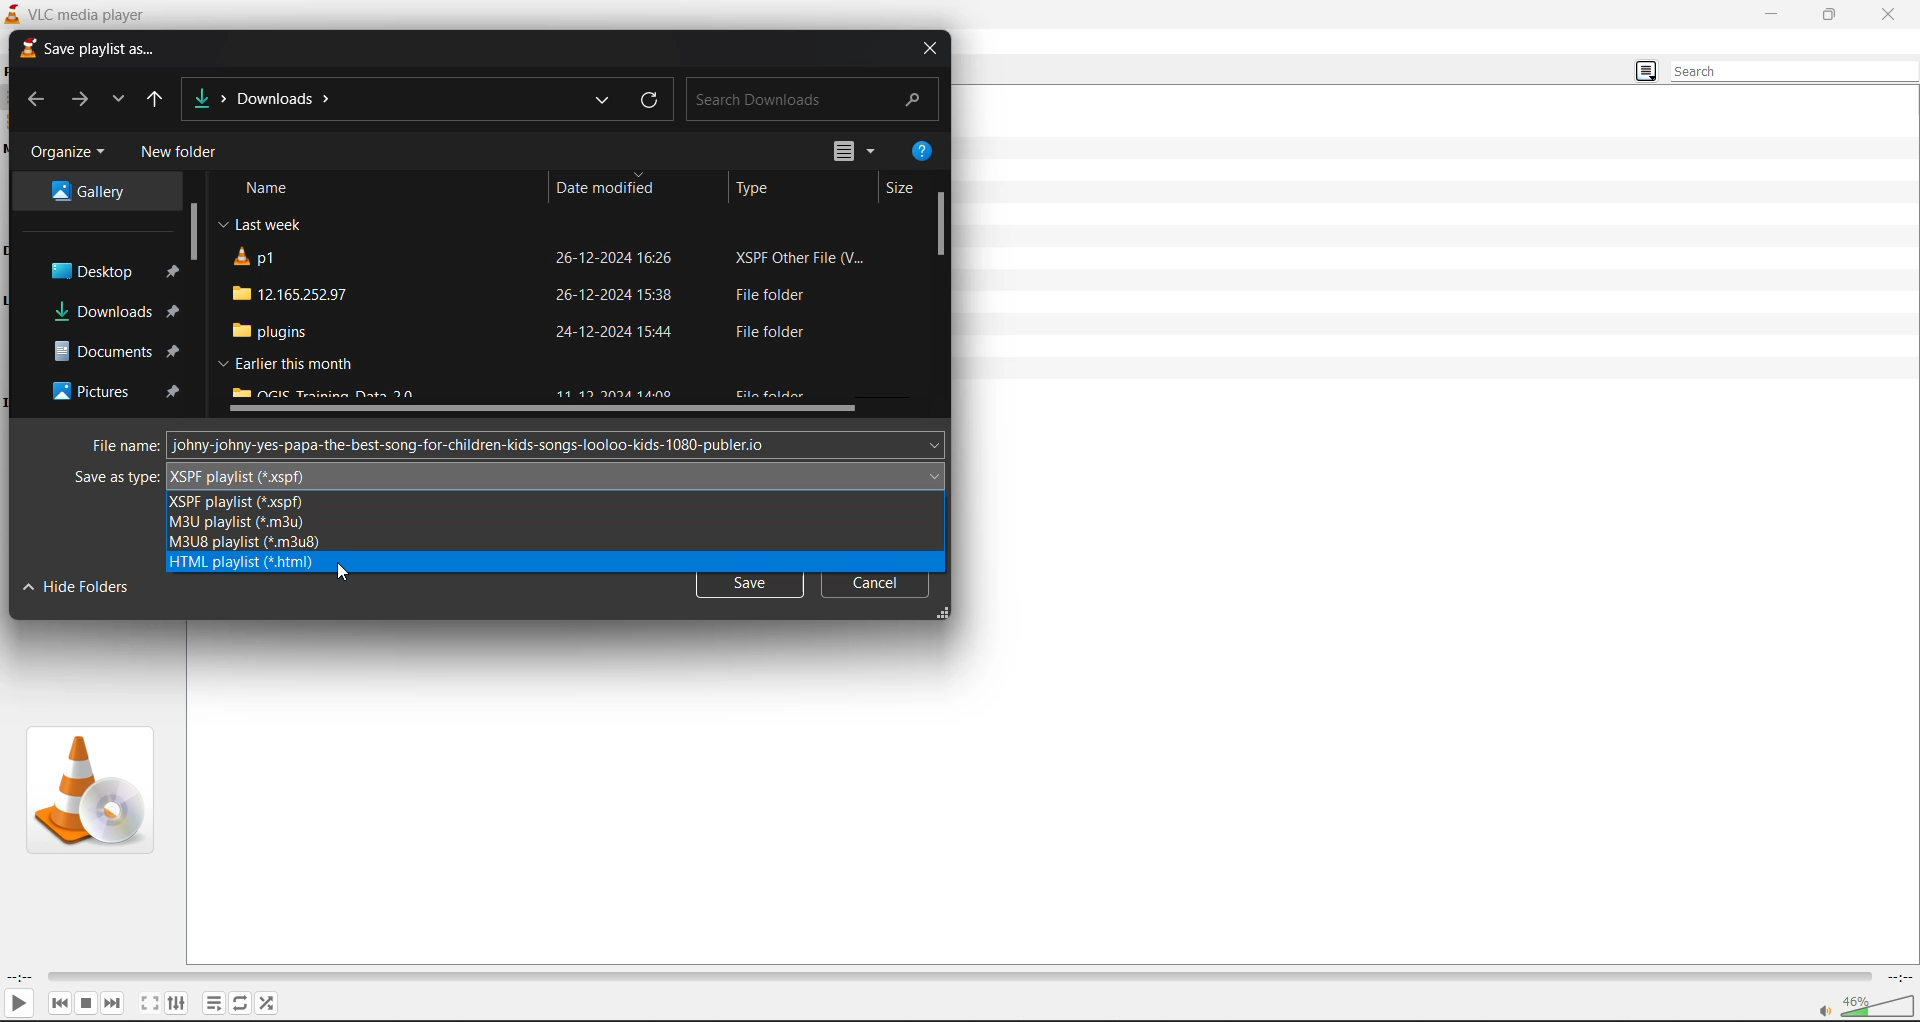 Image resolution: width=1920 pixels, height=1022 pixels. I want to click on previous, so click(31, 101).